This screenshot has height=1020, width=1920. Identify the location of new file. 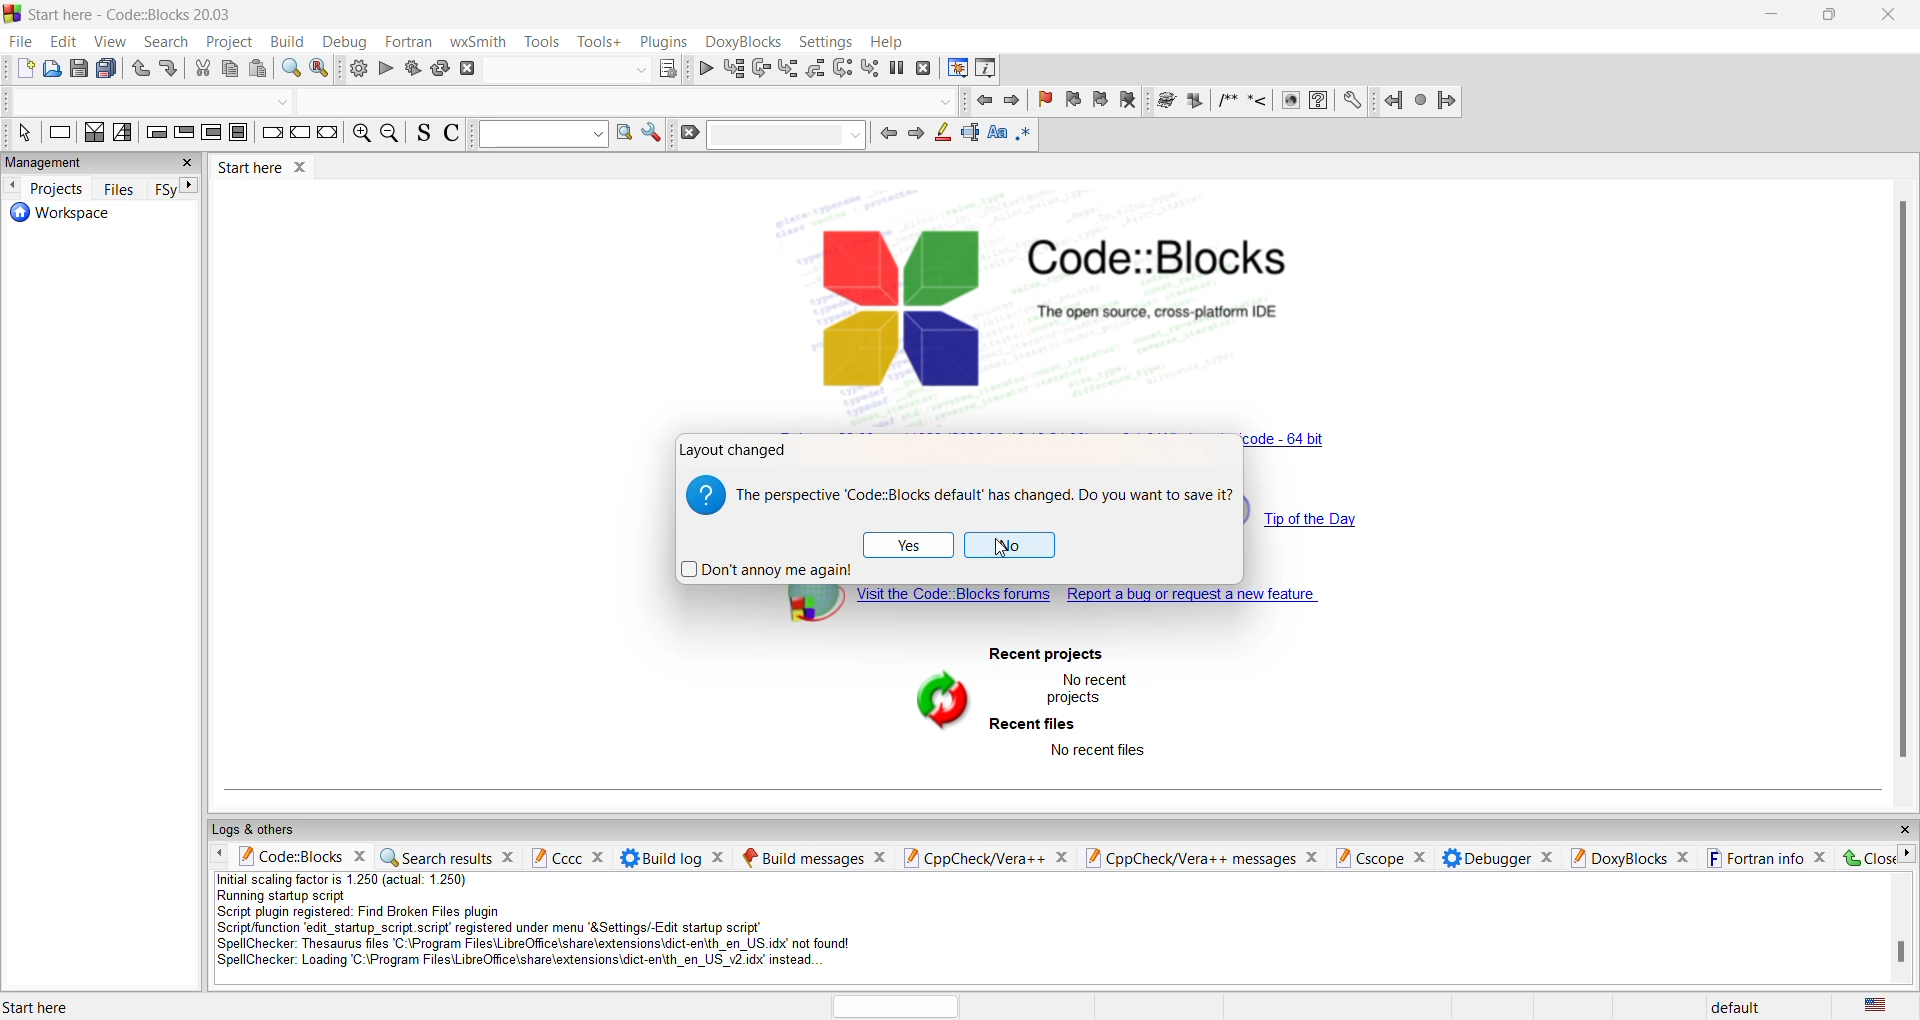
(23, 71).